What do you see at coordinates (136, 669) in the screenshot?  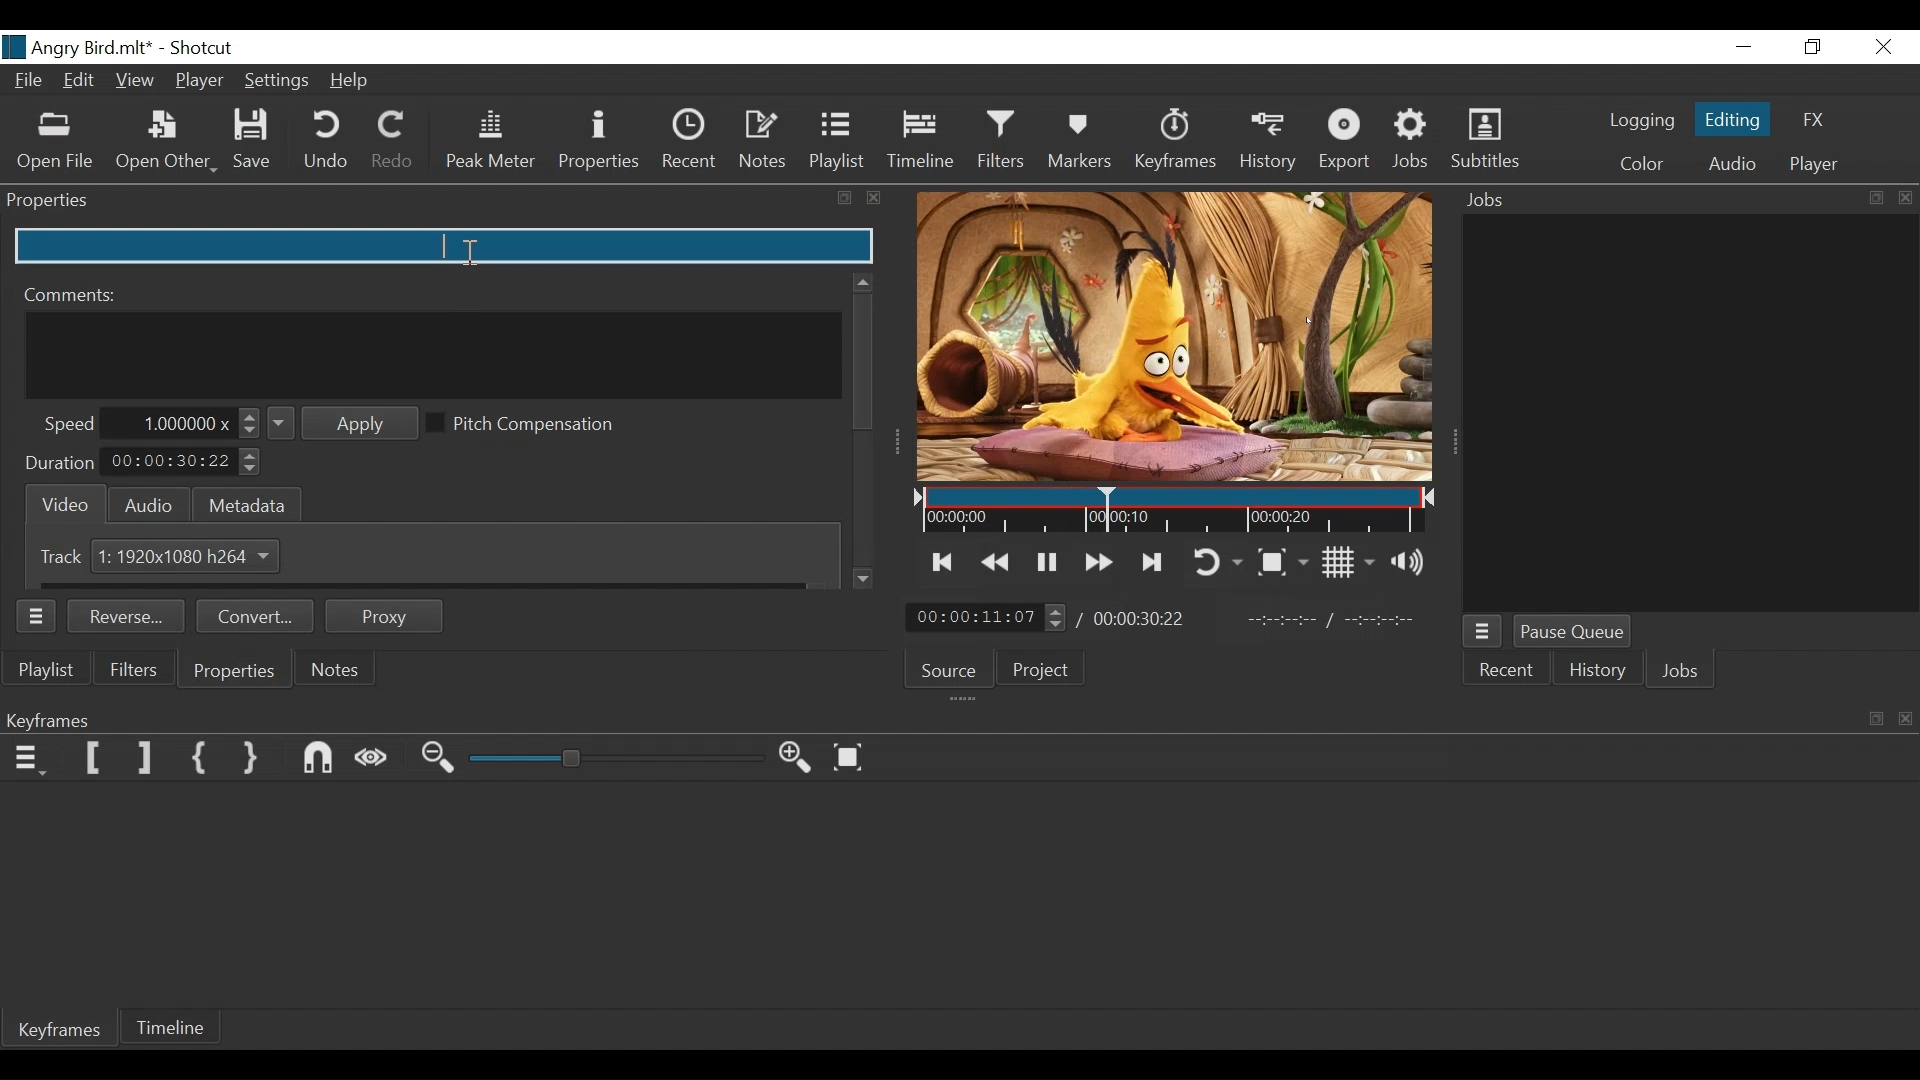 I see `Filters` at bounding box center [136, 669].